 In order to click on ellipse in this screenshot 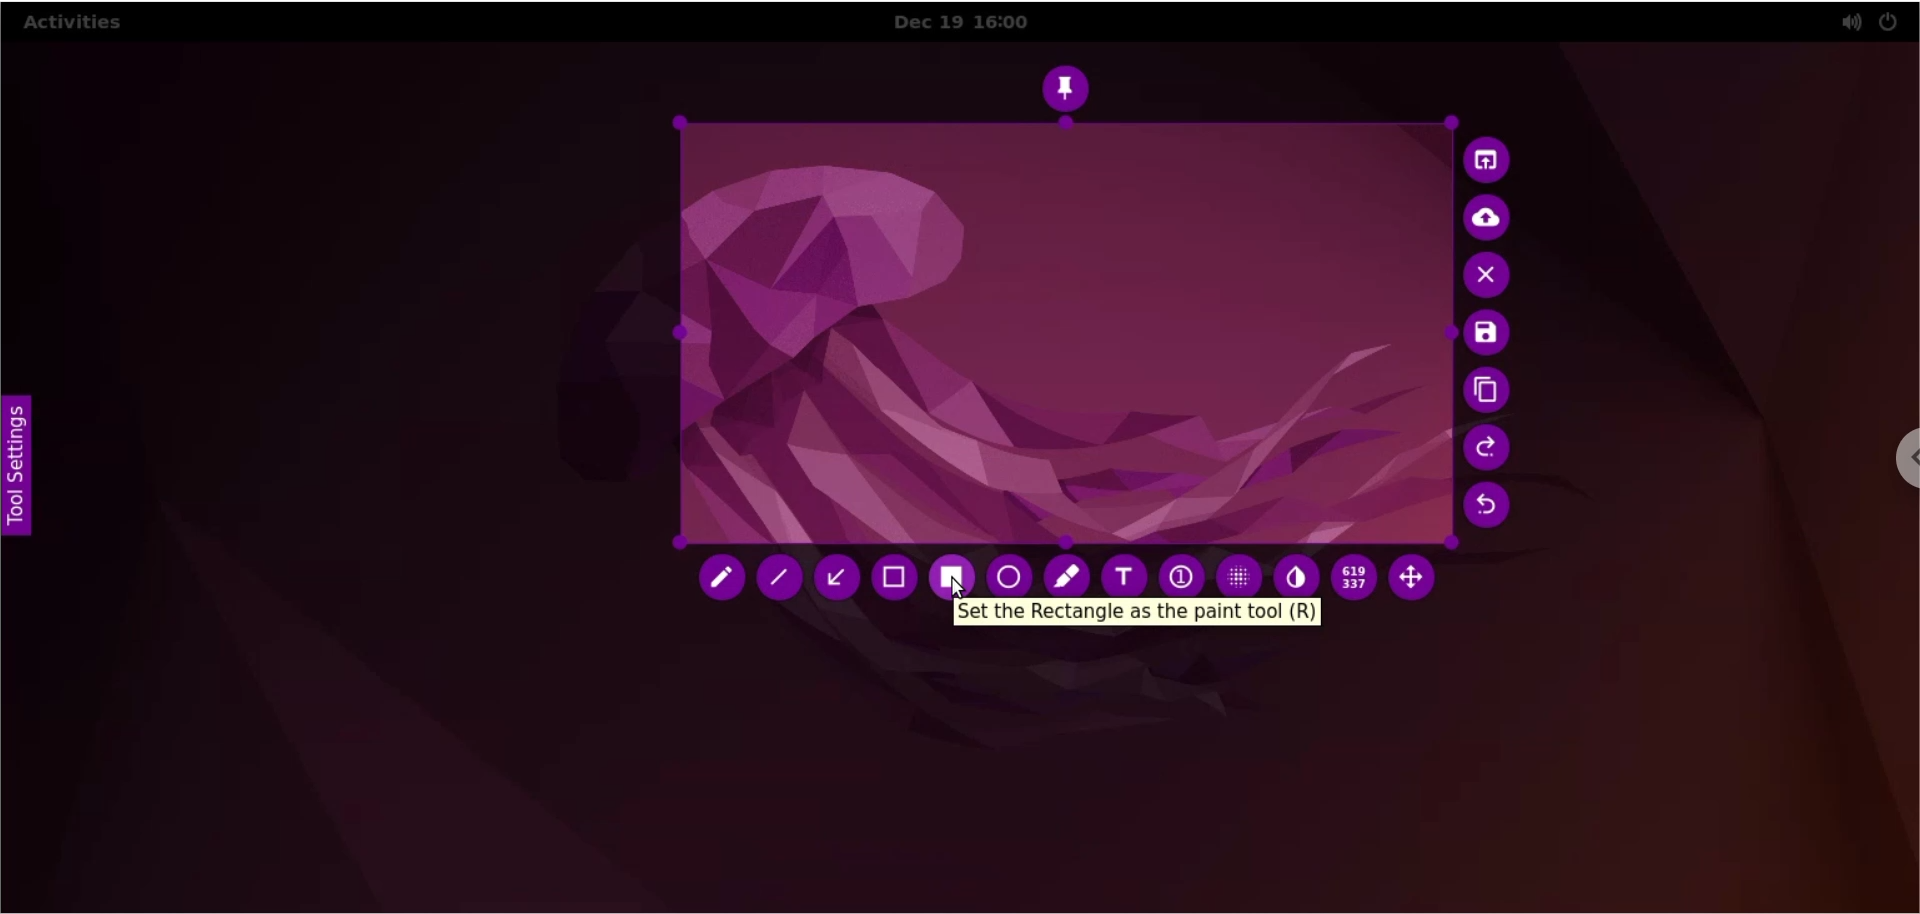, I will do `click(1012, 571)`.